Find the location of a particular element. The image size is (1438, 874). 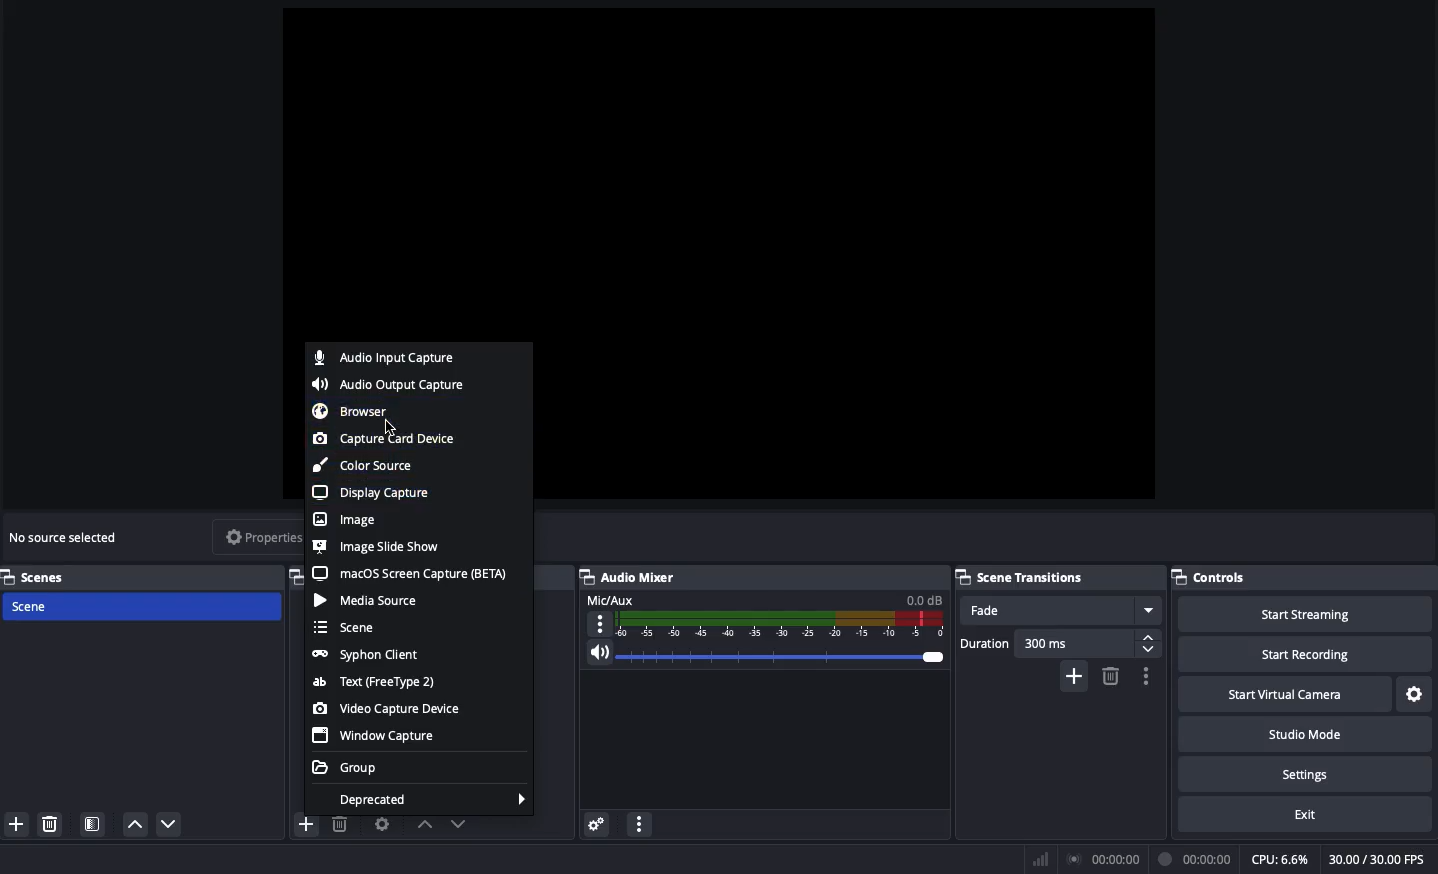

Mic aux is located at coordinates (761, 616).